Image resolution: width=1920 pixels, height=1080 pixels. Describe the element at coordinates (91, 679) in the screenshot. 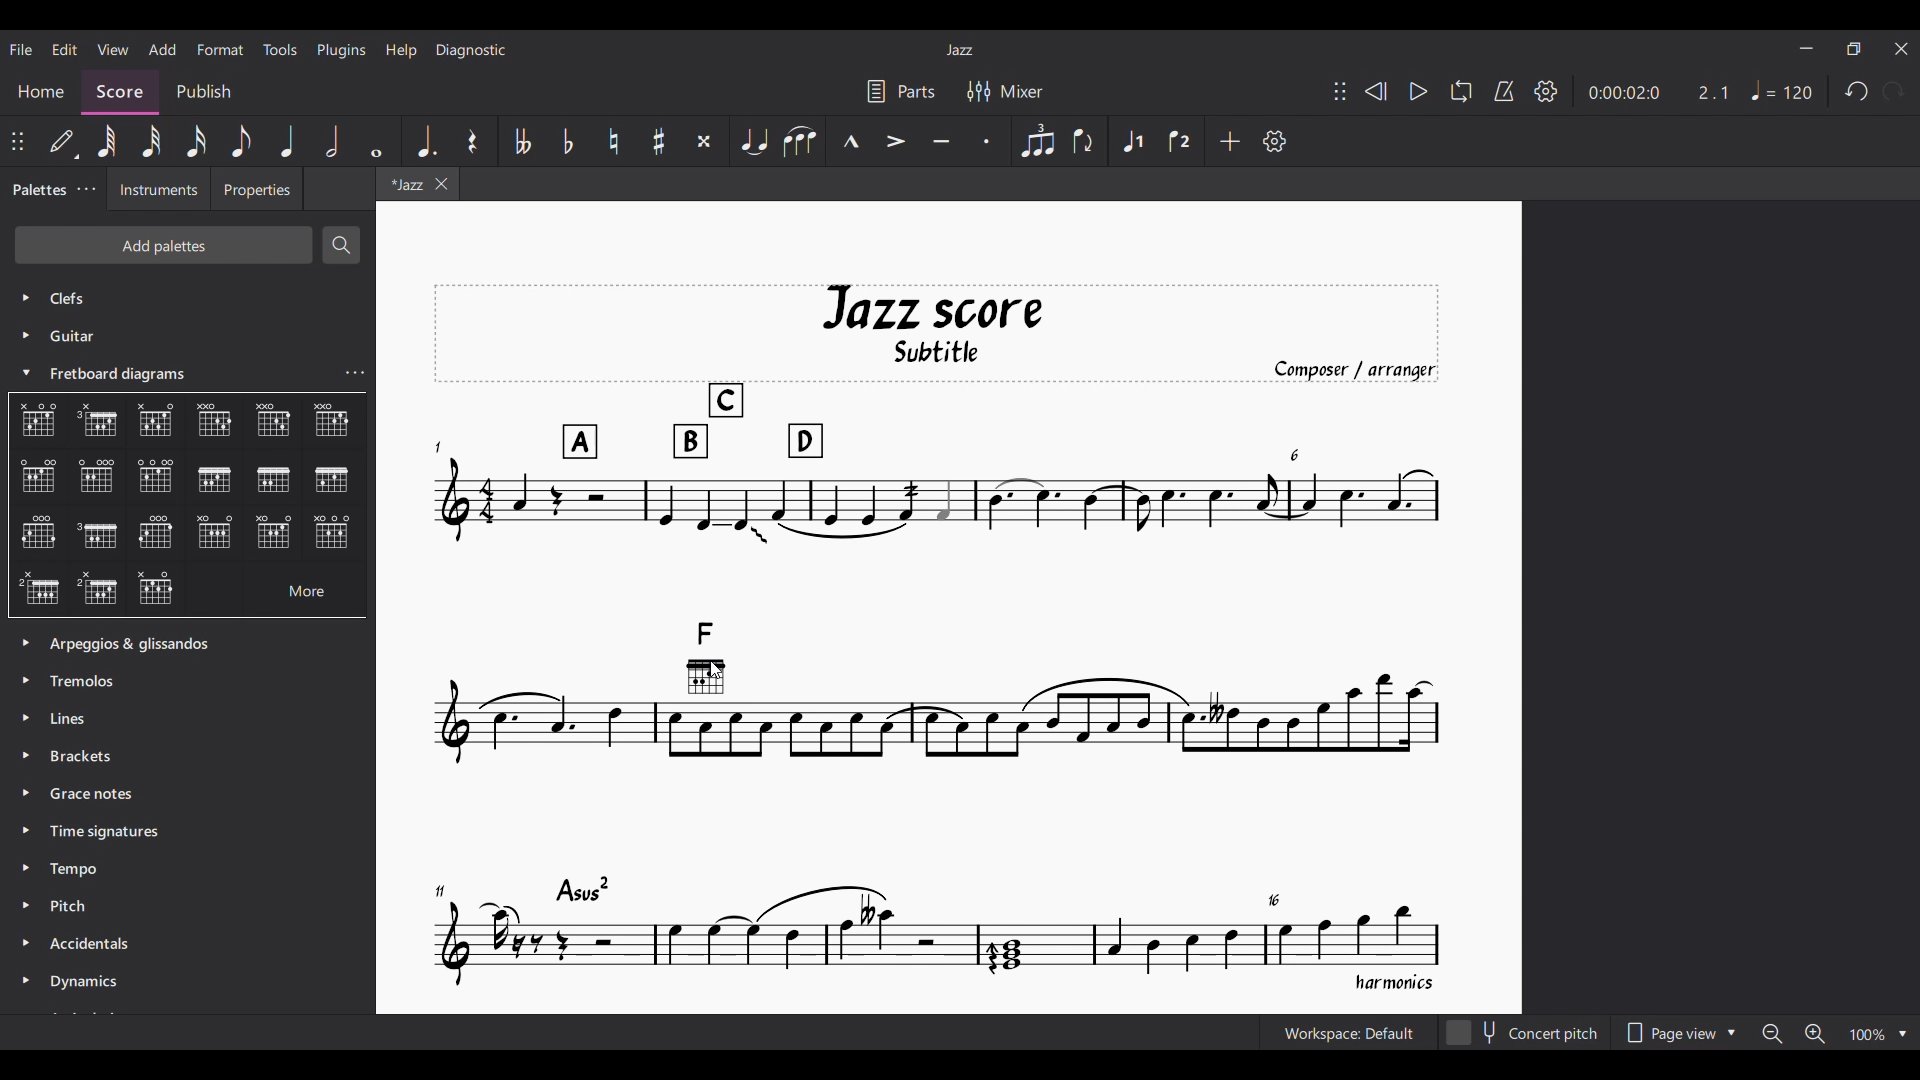

I see `tremolos` at that location.